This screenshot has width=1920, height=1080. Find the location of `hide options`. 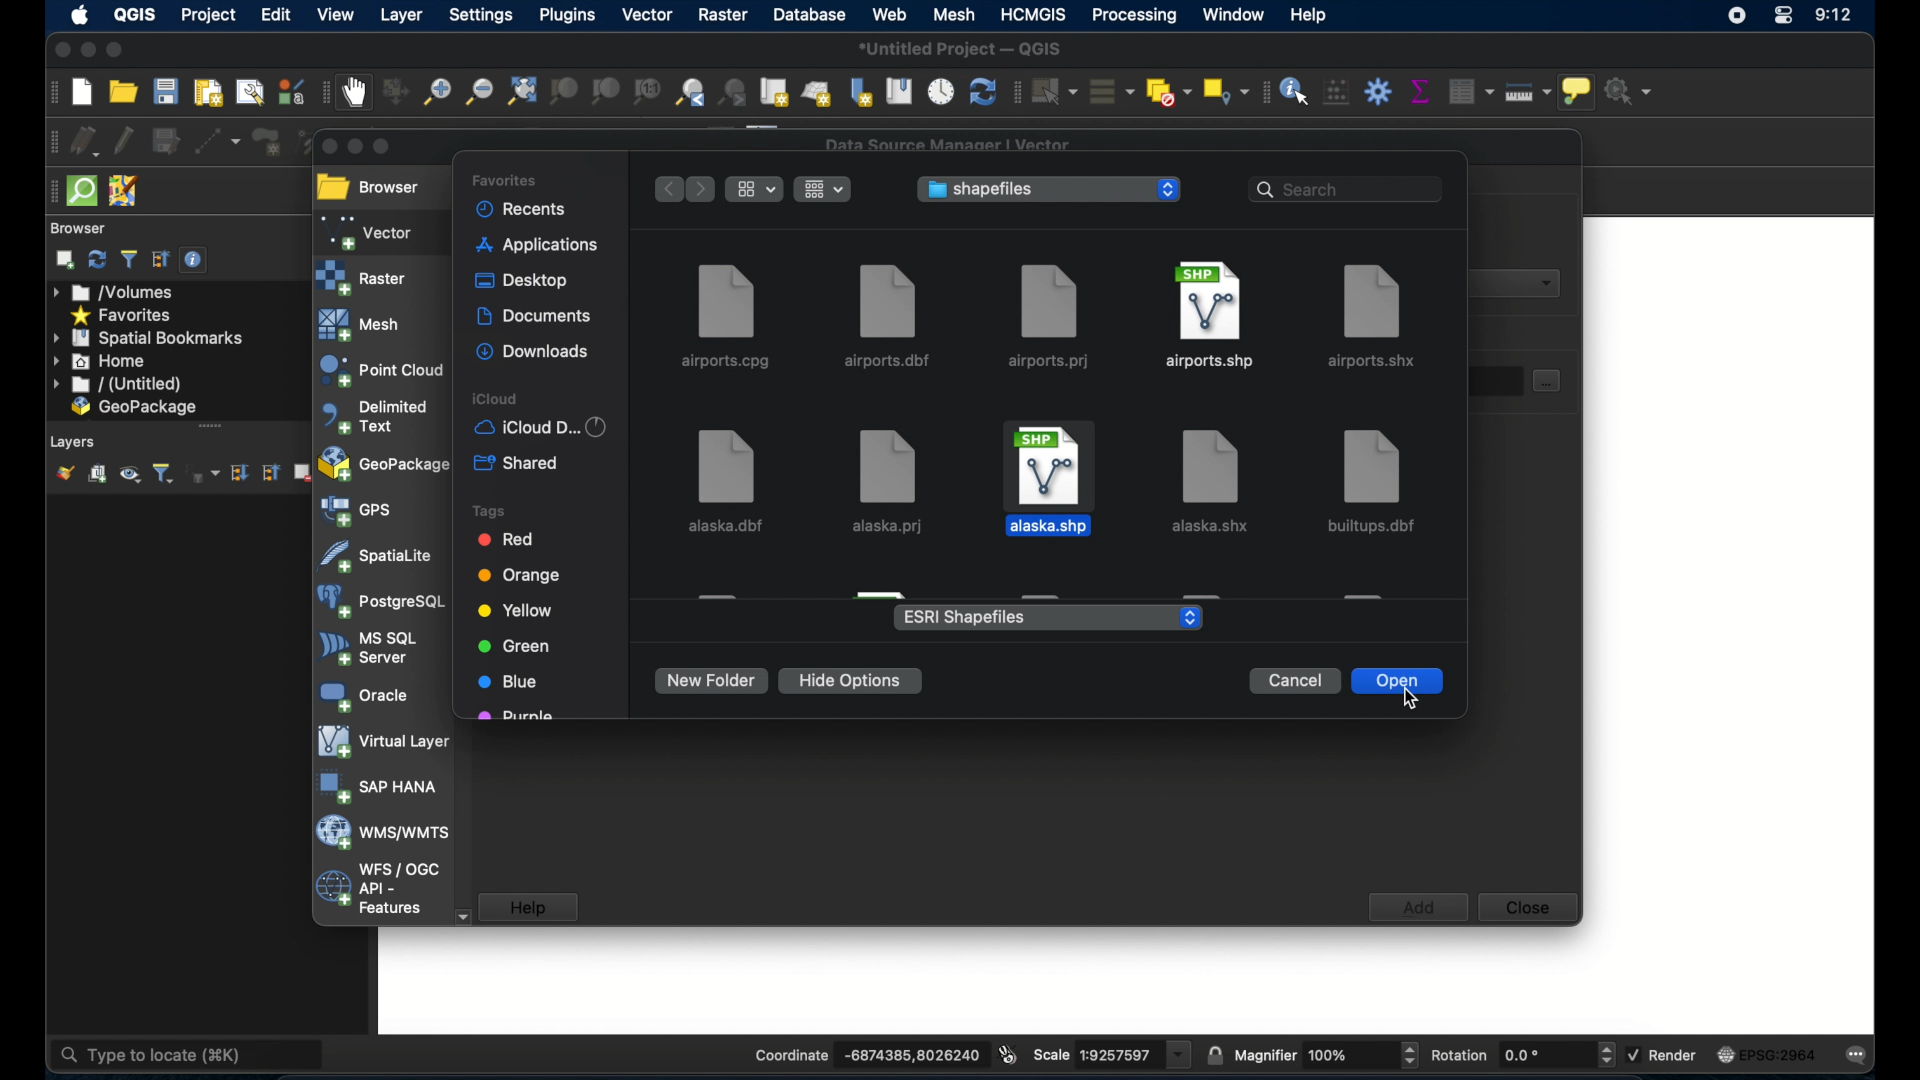

hide options is located at coordinates (849, 682).